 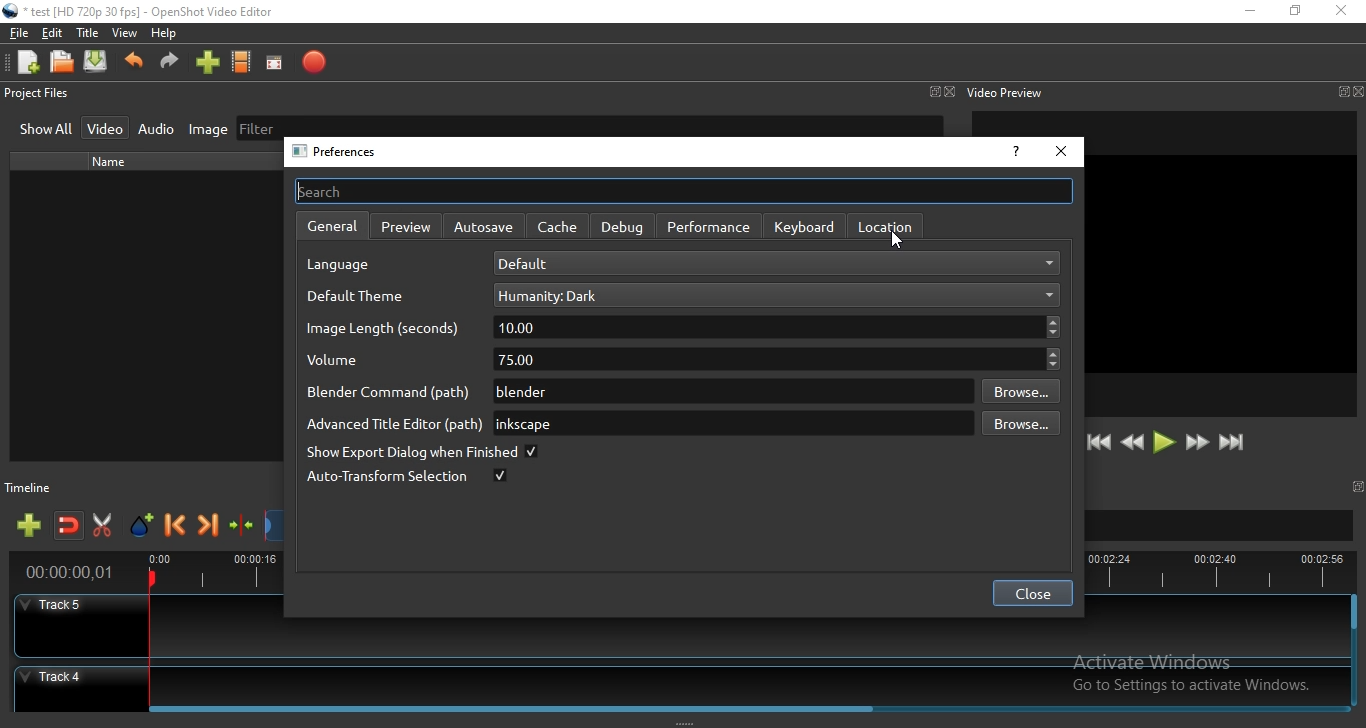 I want to click on Video preview, so click(x=1005, y=92).